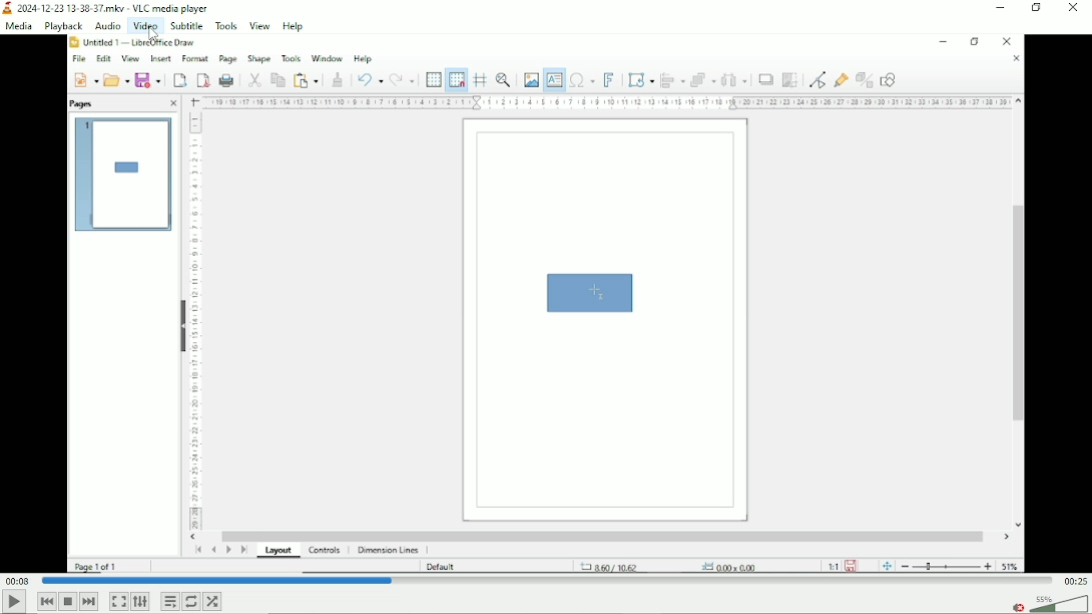  I want to click on View, so click(260, 25).